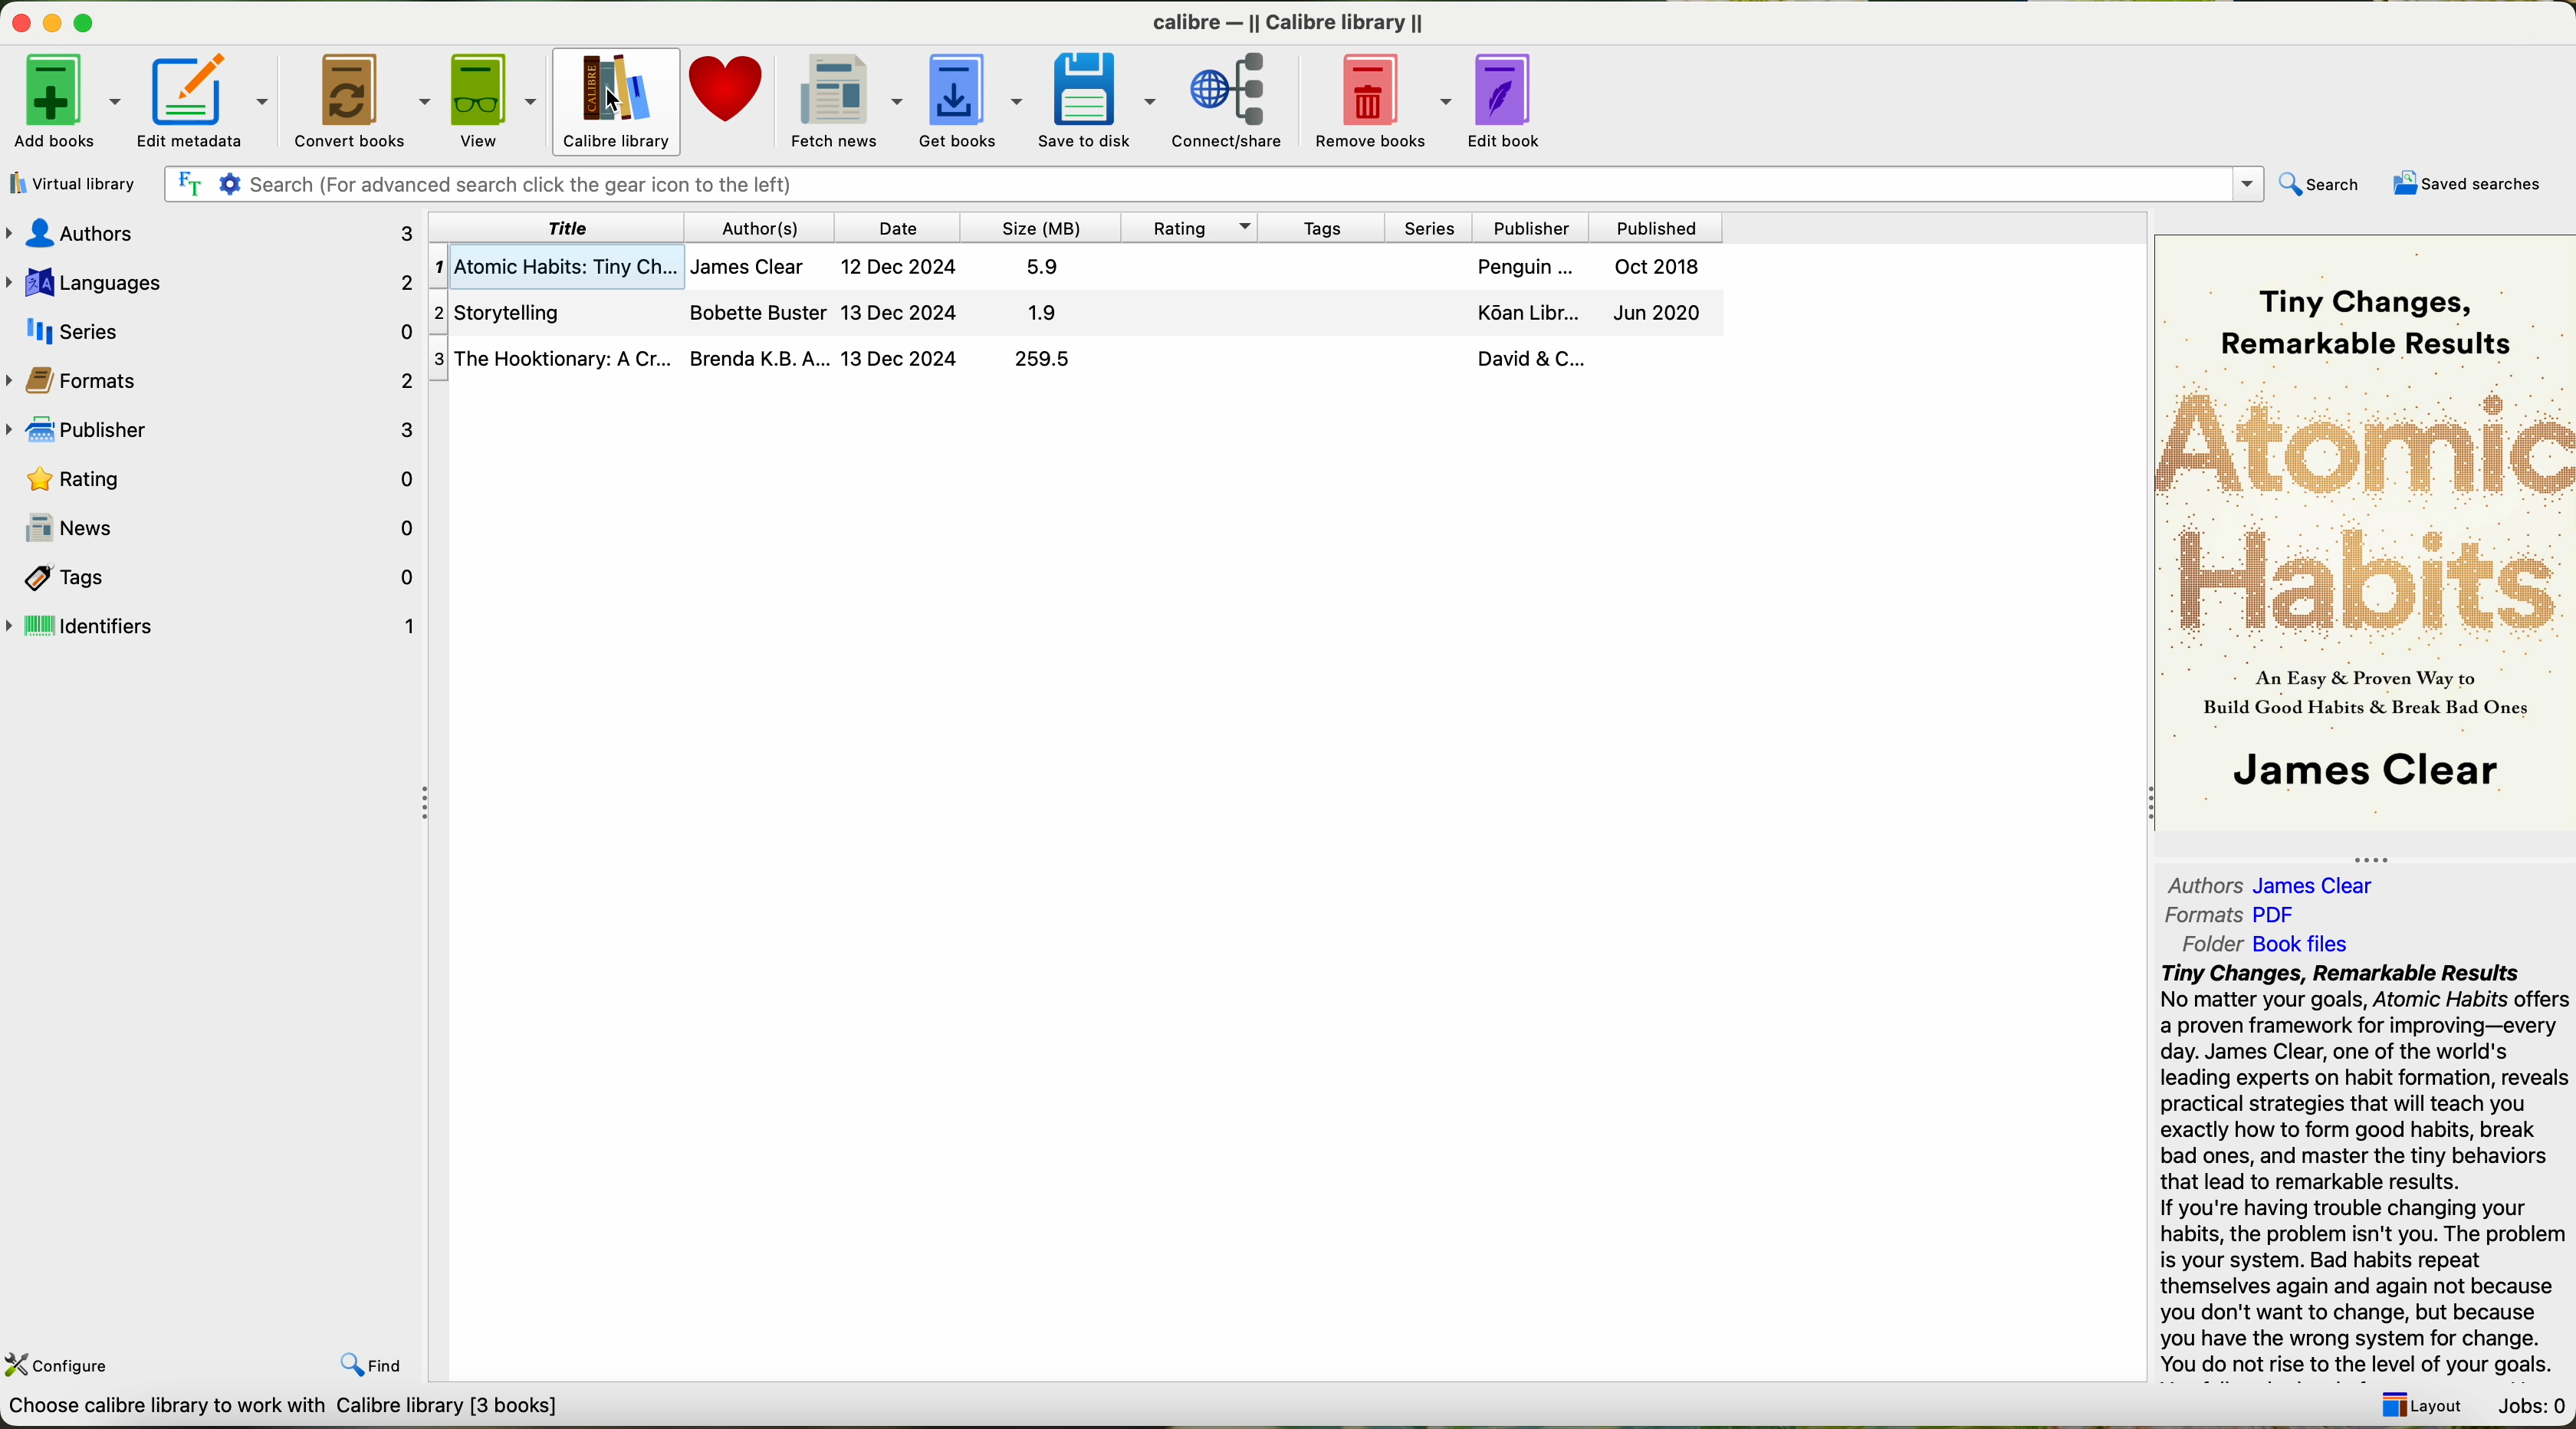 This screenshot has height=1429, width=2576. What do you see at coordinates (96, 24) in the screenshot?
I see `maximize program` at bounding box center [96, 24].